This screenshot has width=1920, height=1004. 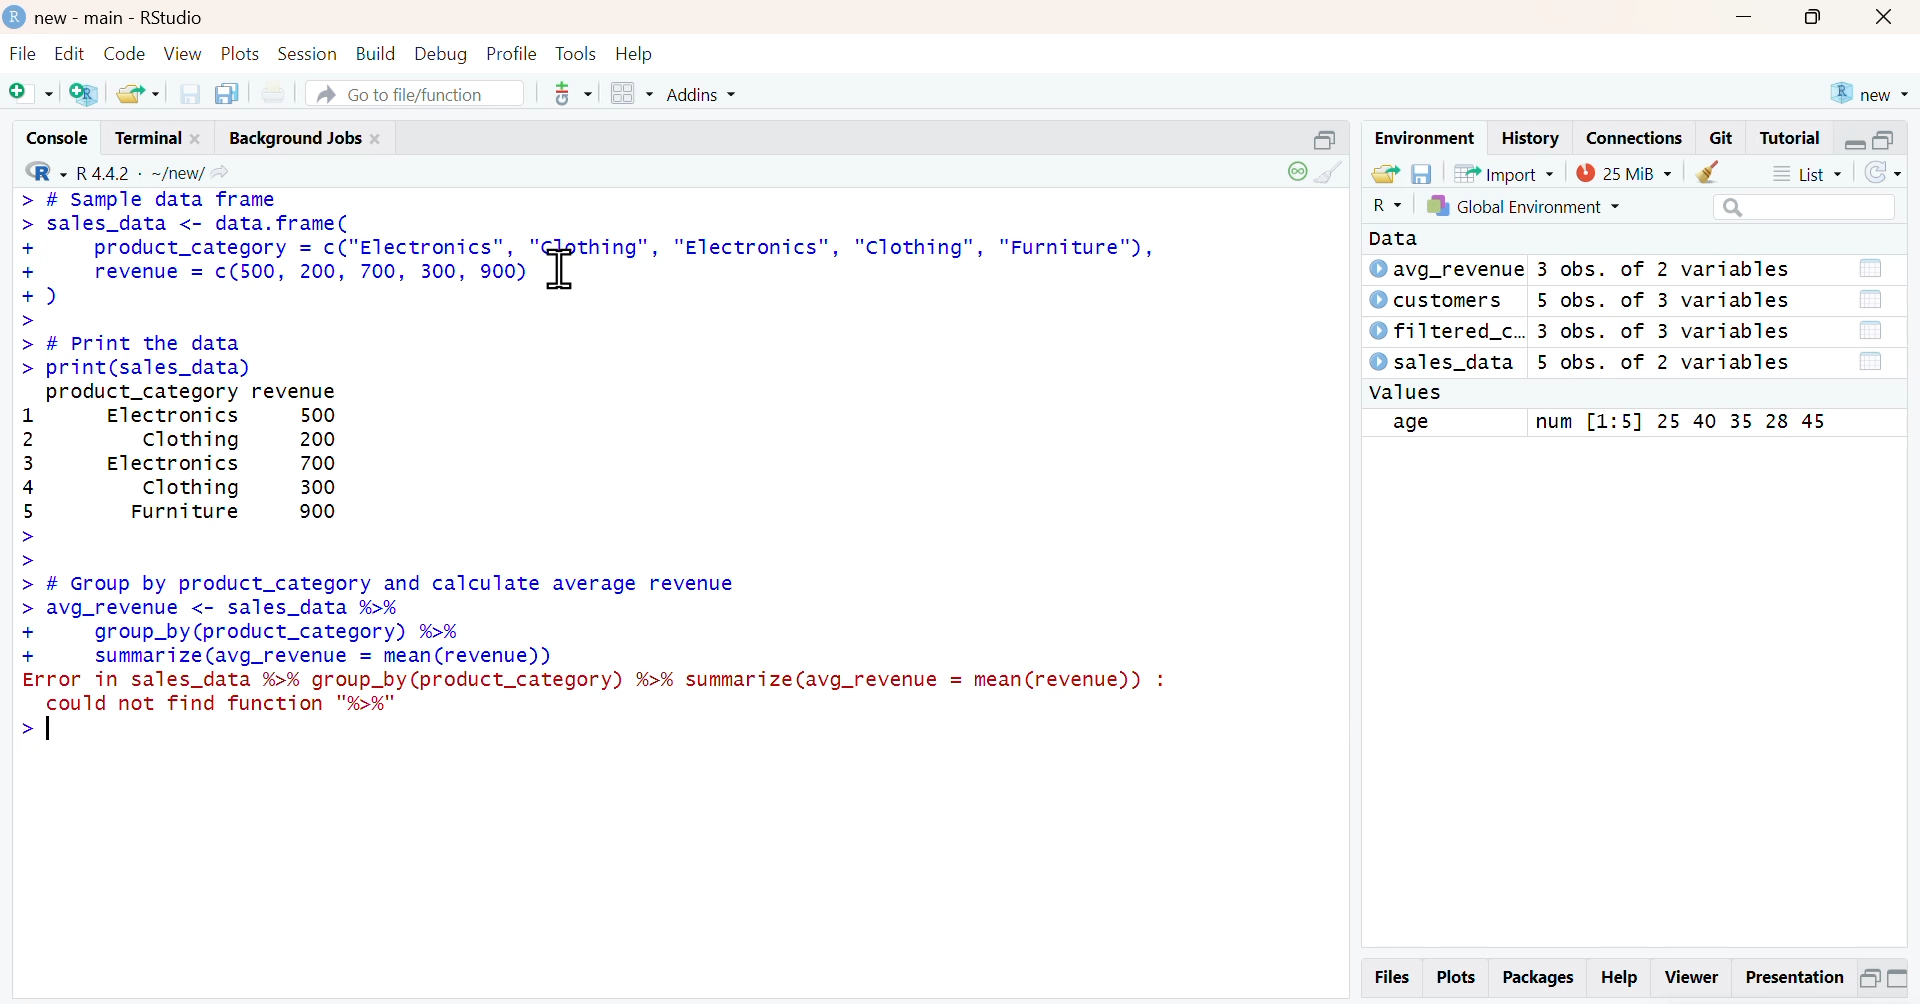 I want to click on Logo, so click(x=15, y=16).